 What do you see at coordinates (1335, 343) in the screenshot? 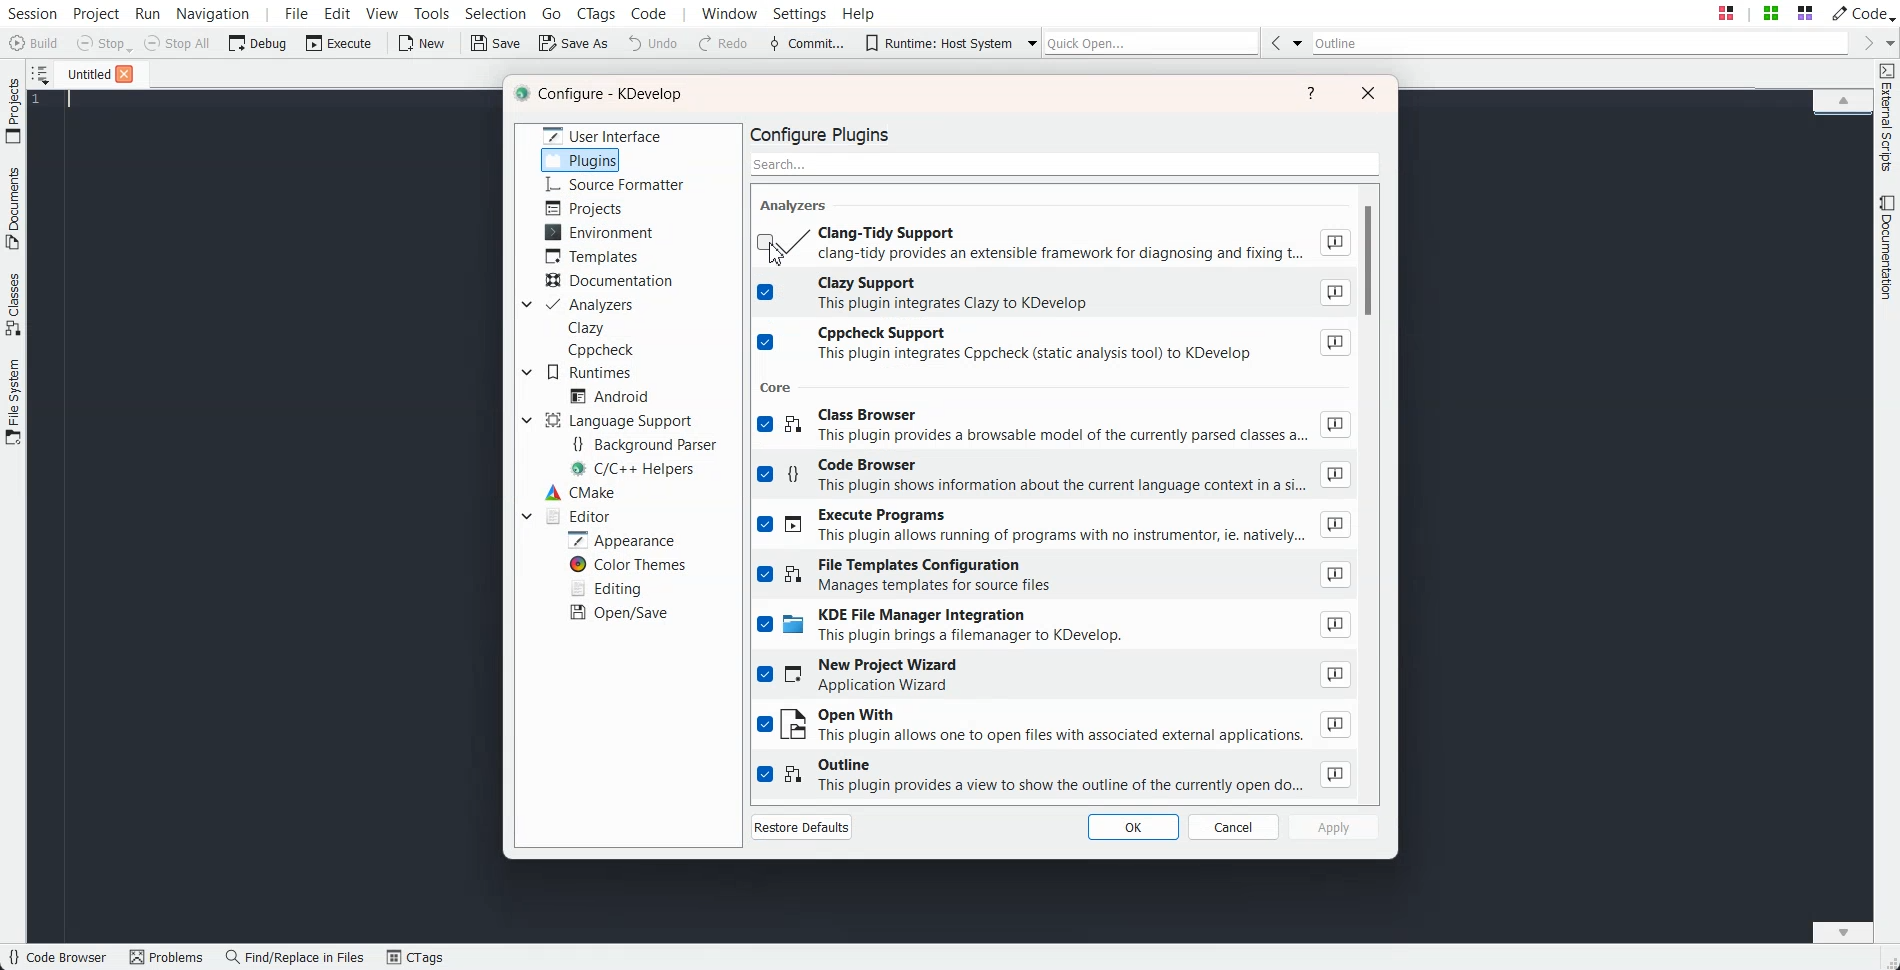
I see `About` at bounding box center [1335, 343].